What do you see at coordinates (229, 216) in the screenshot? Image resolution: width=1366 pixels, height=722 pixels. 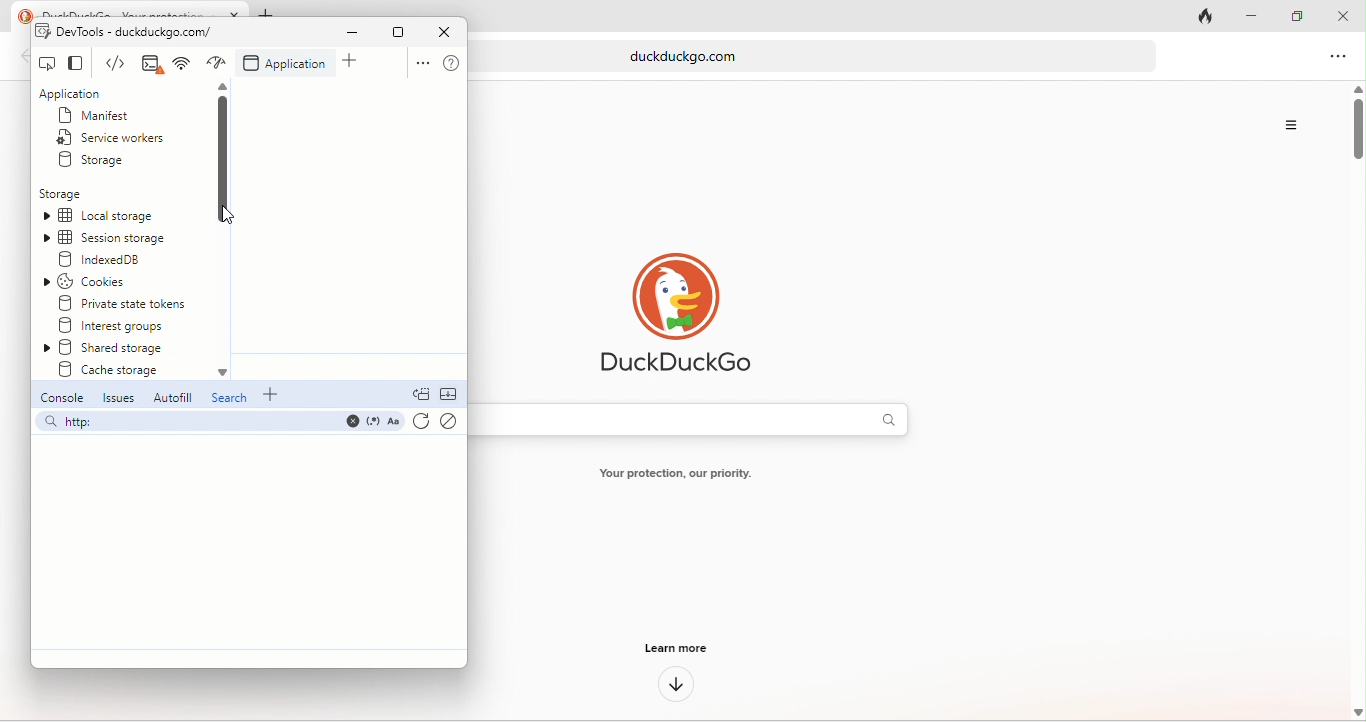 I see `cursor movement` at bounding box center [229, 216].